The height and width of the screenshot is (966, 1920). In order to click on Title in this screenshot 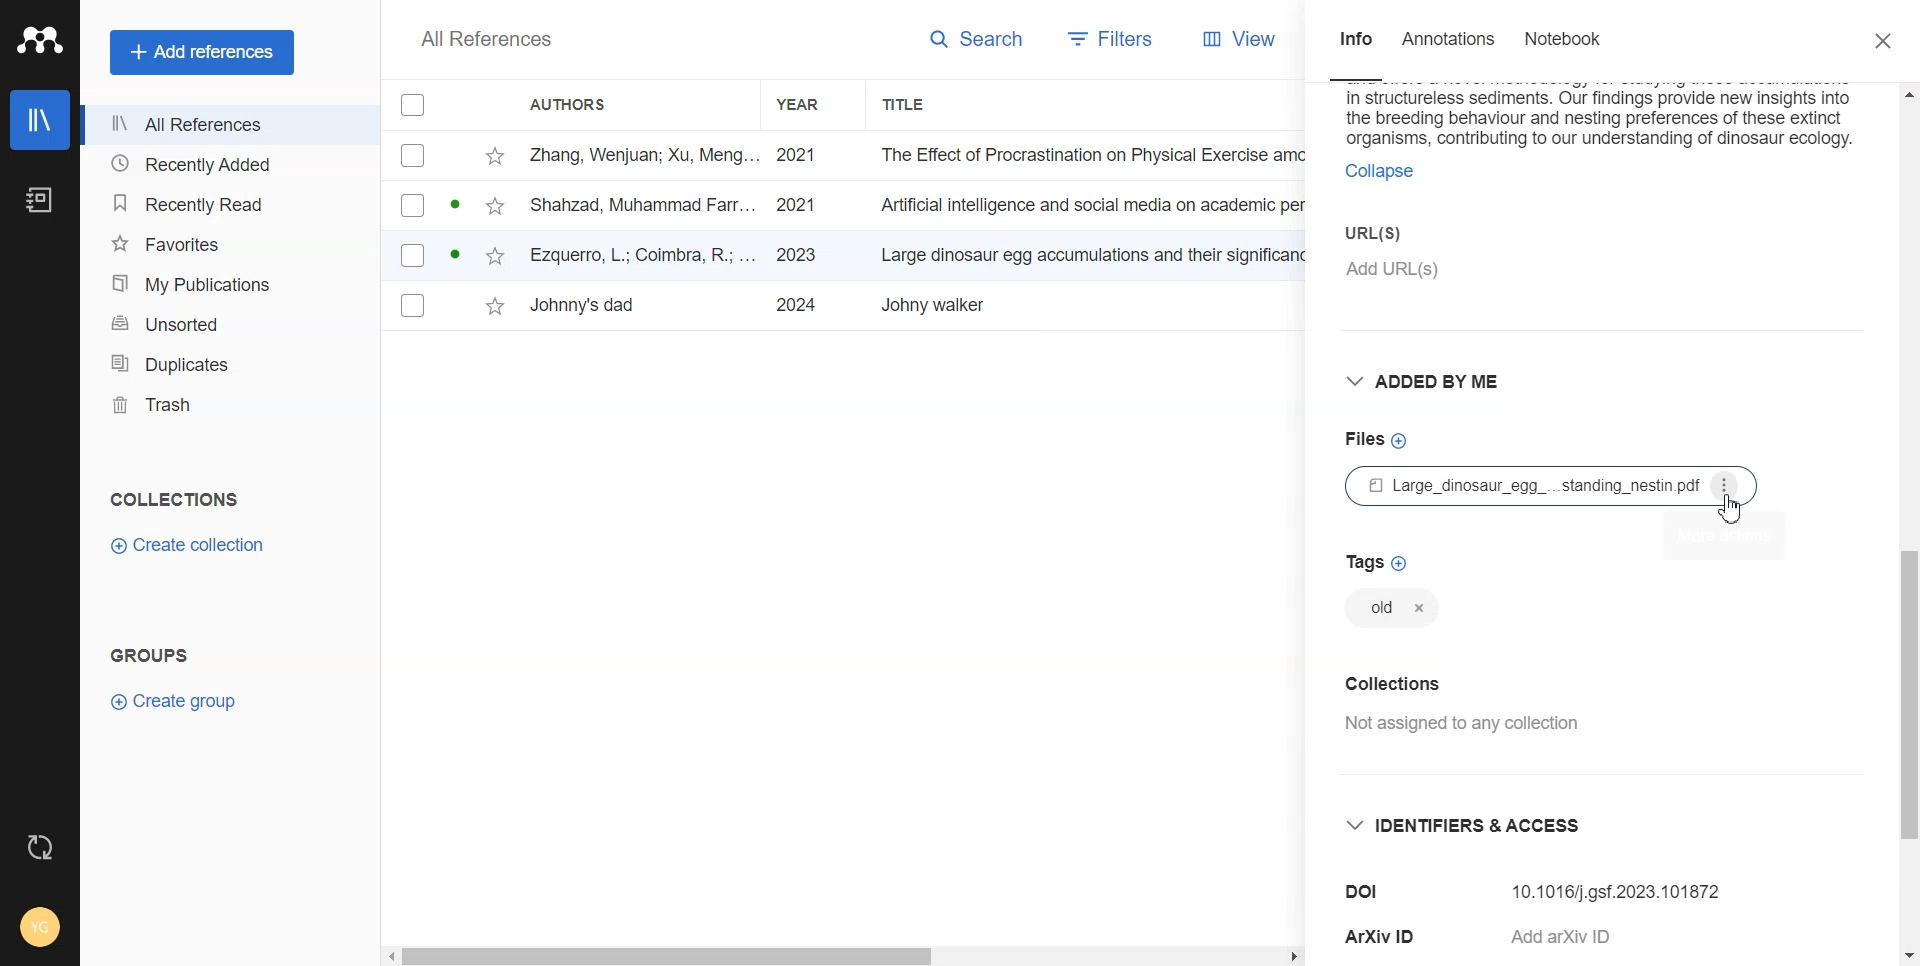, I will do `click(1079, 305)`.